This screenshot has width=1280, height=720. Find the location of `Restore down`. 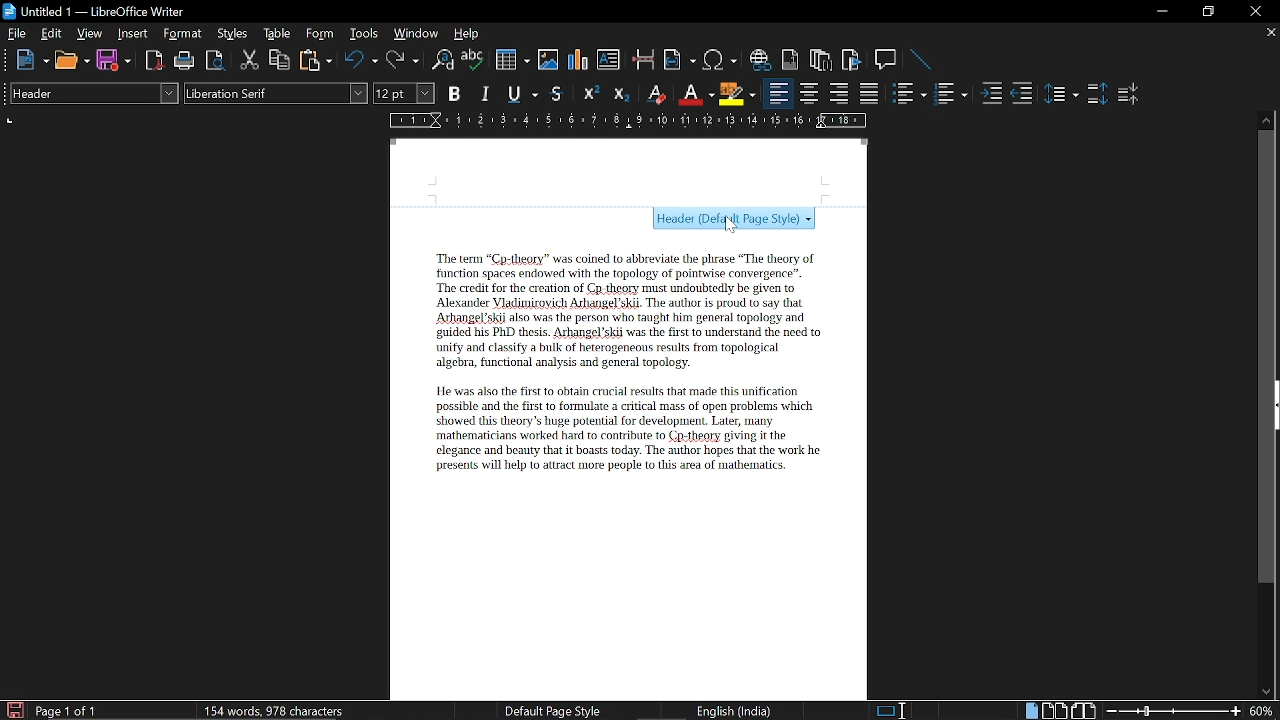

Restore down is located at coordinates (1206, 12).